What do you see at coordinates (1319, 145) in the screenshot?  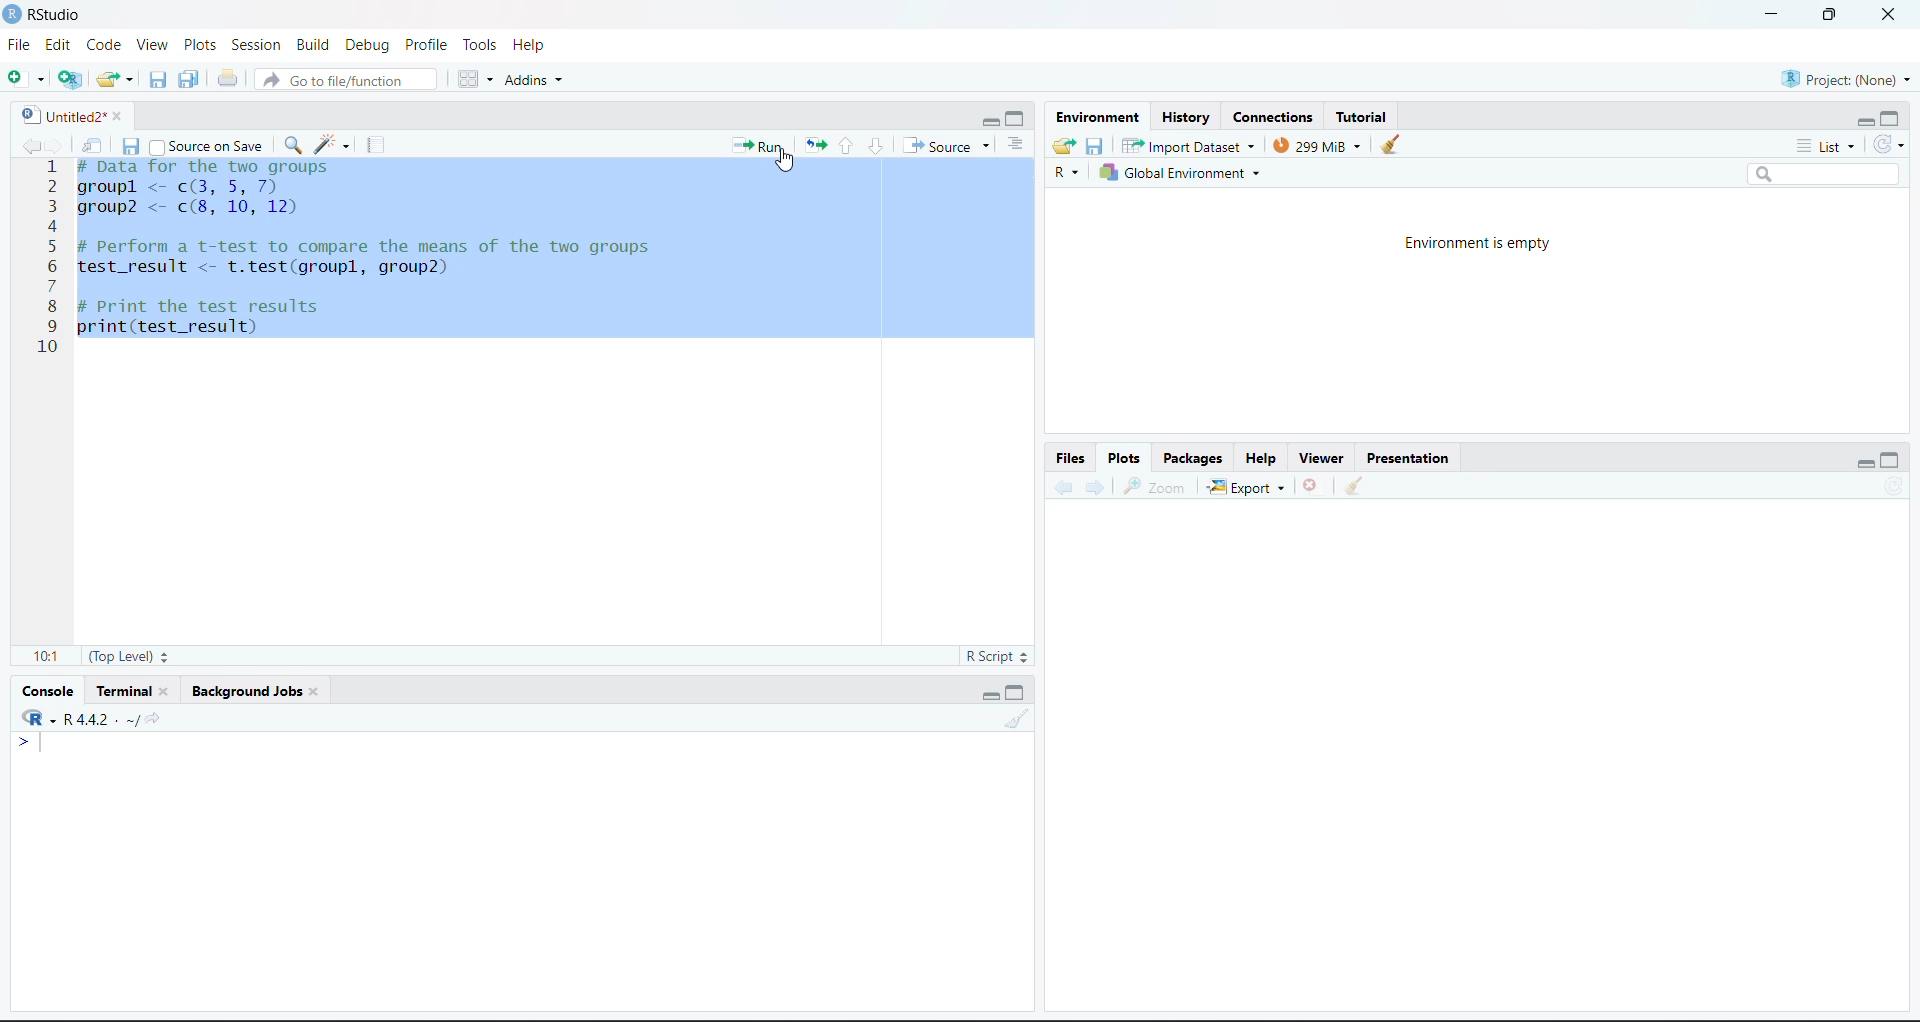 I see `299 MiB` at bounding box center [1319, 145].